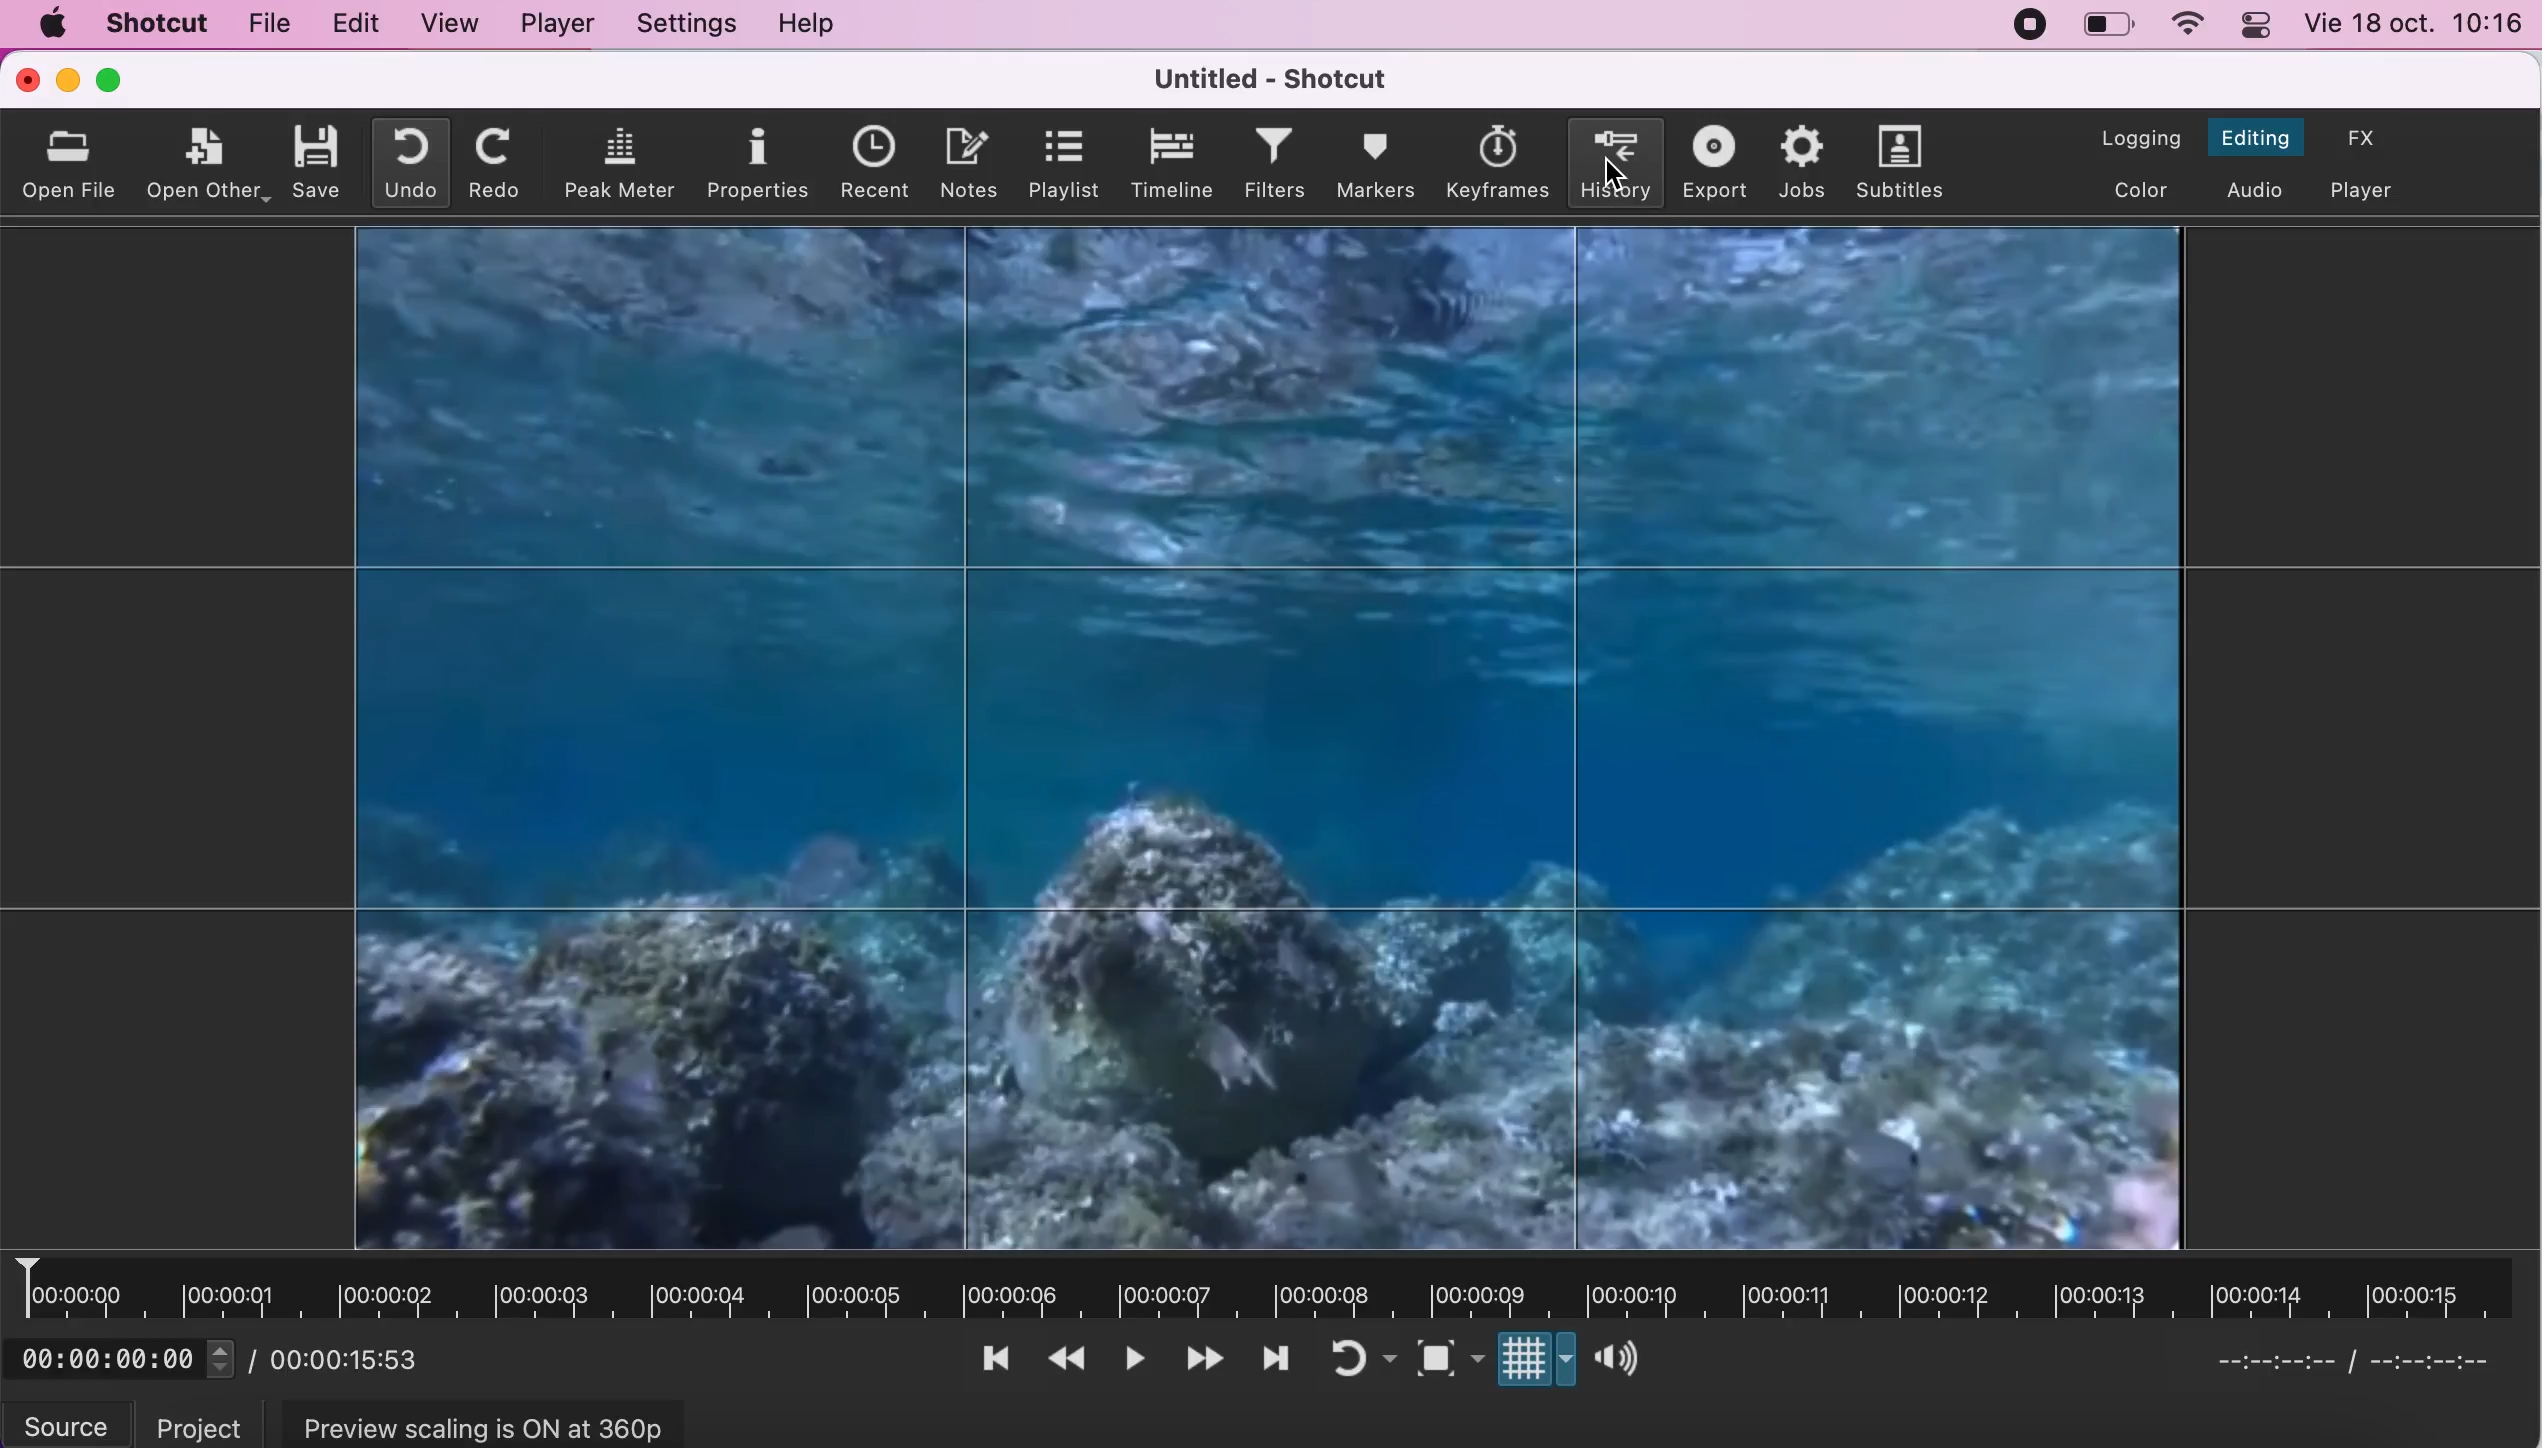  I want to click on wifi, so click(2189, 24).